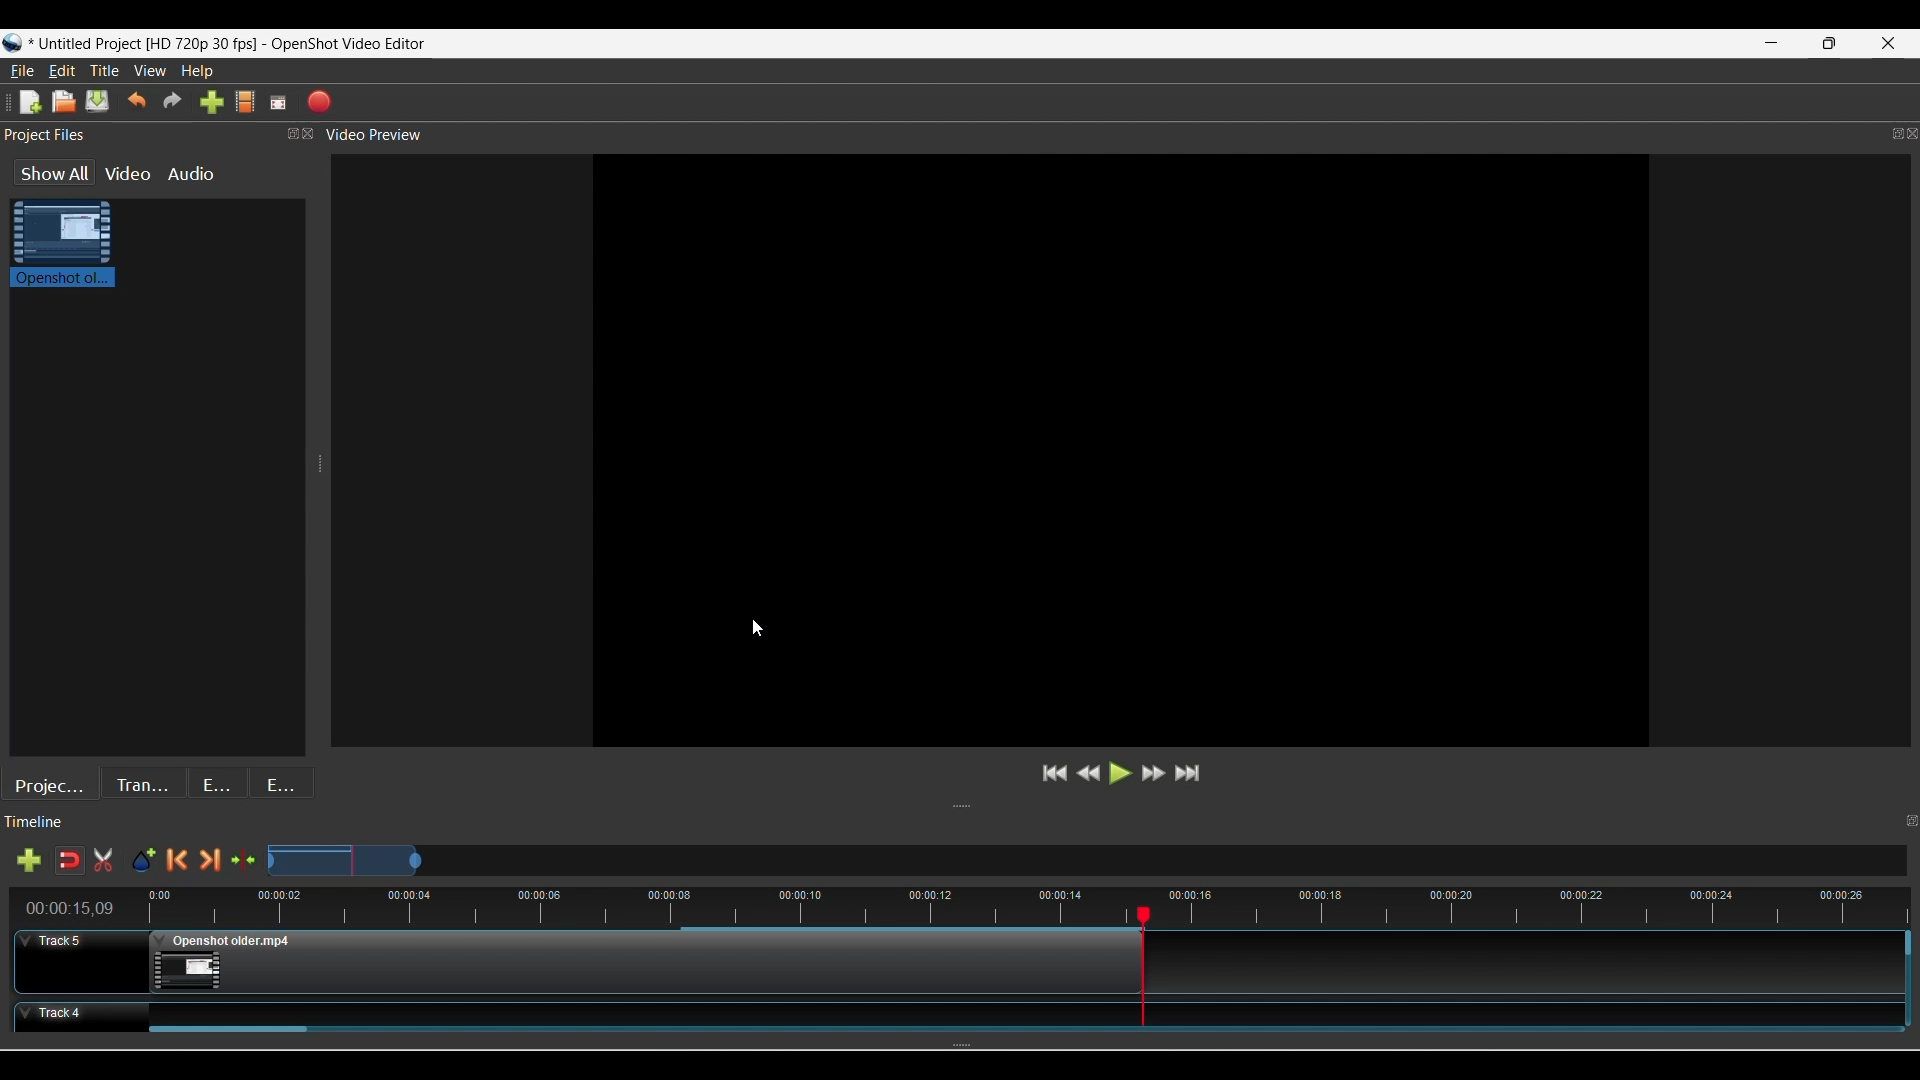 This screenshot has width=1920, height=1080. I want to click on Audio files in the project, so click(191, 173).